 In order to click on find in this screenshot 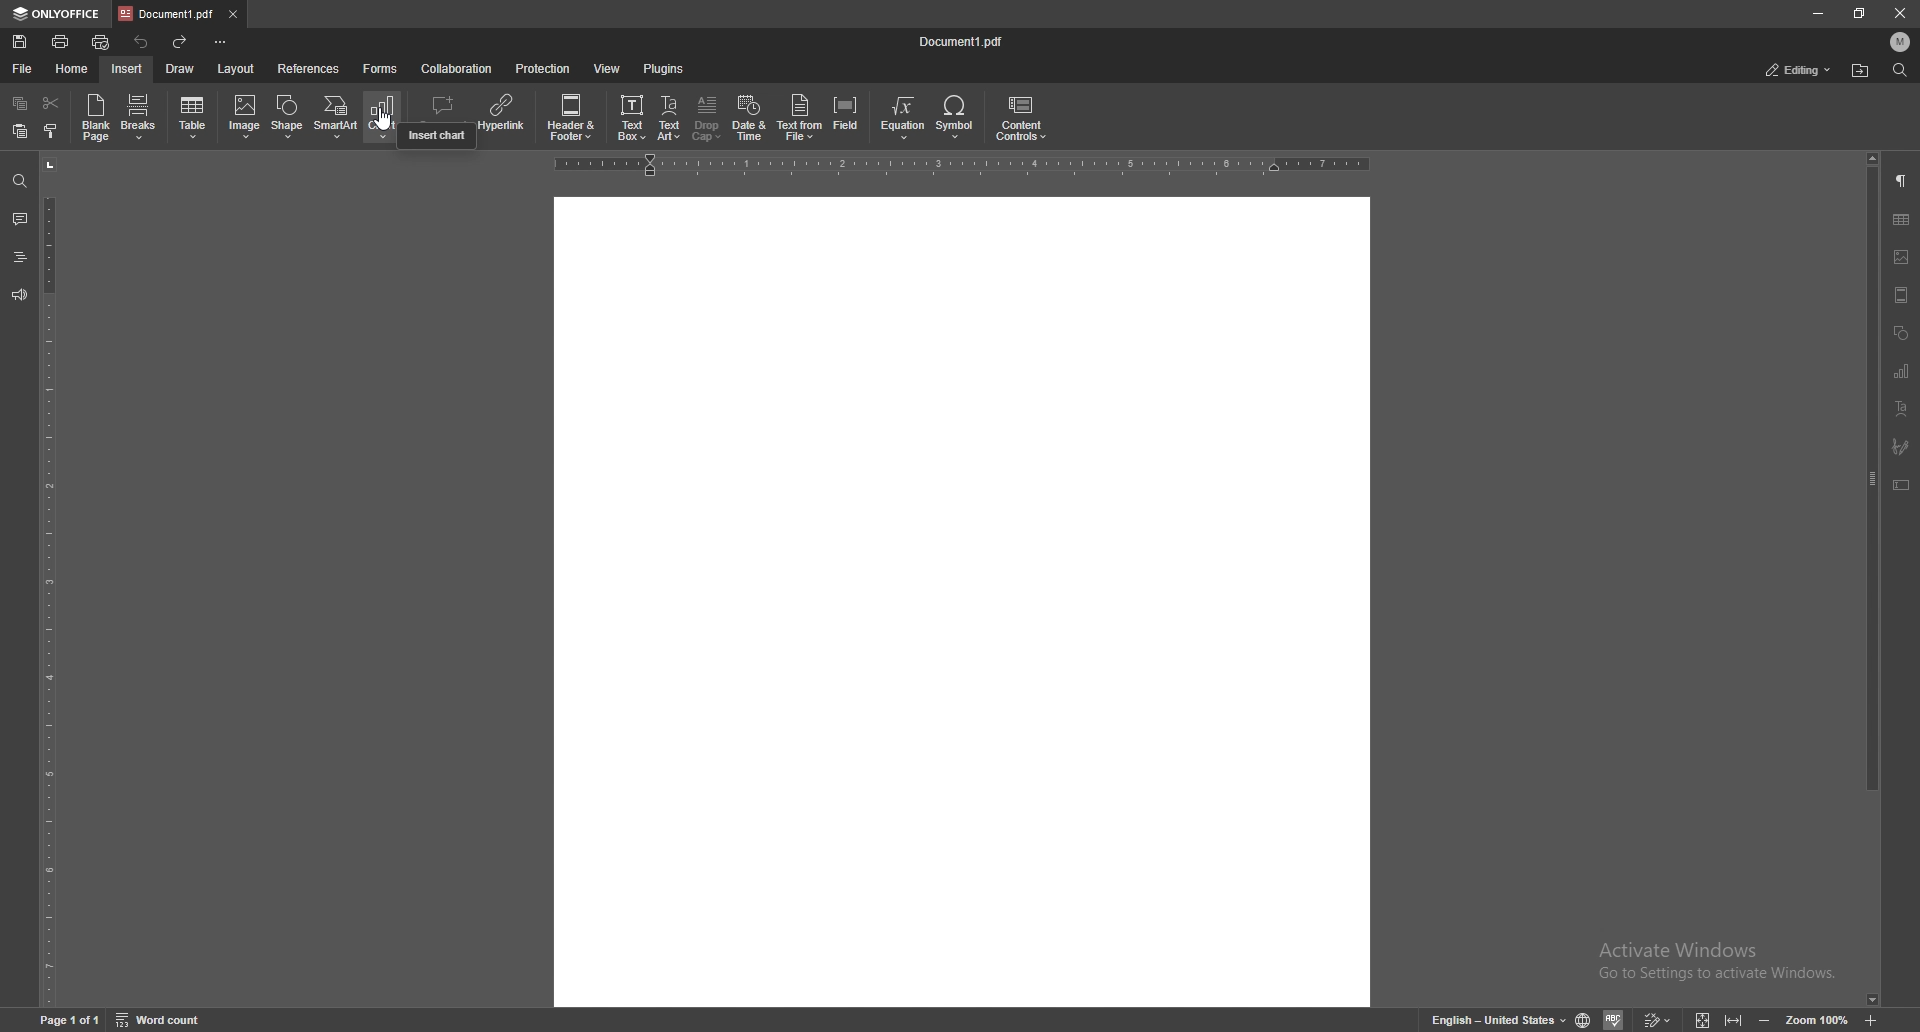, I will do `click(20, 181)`.